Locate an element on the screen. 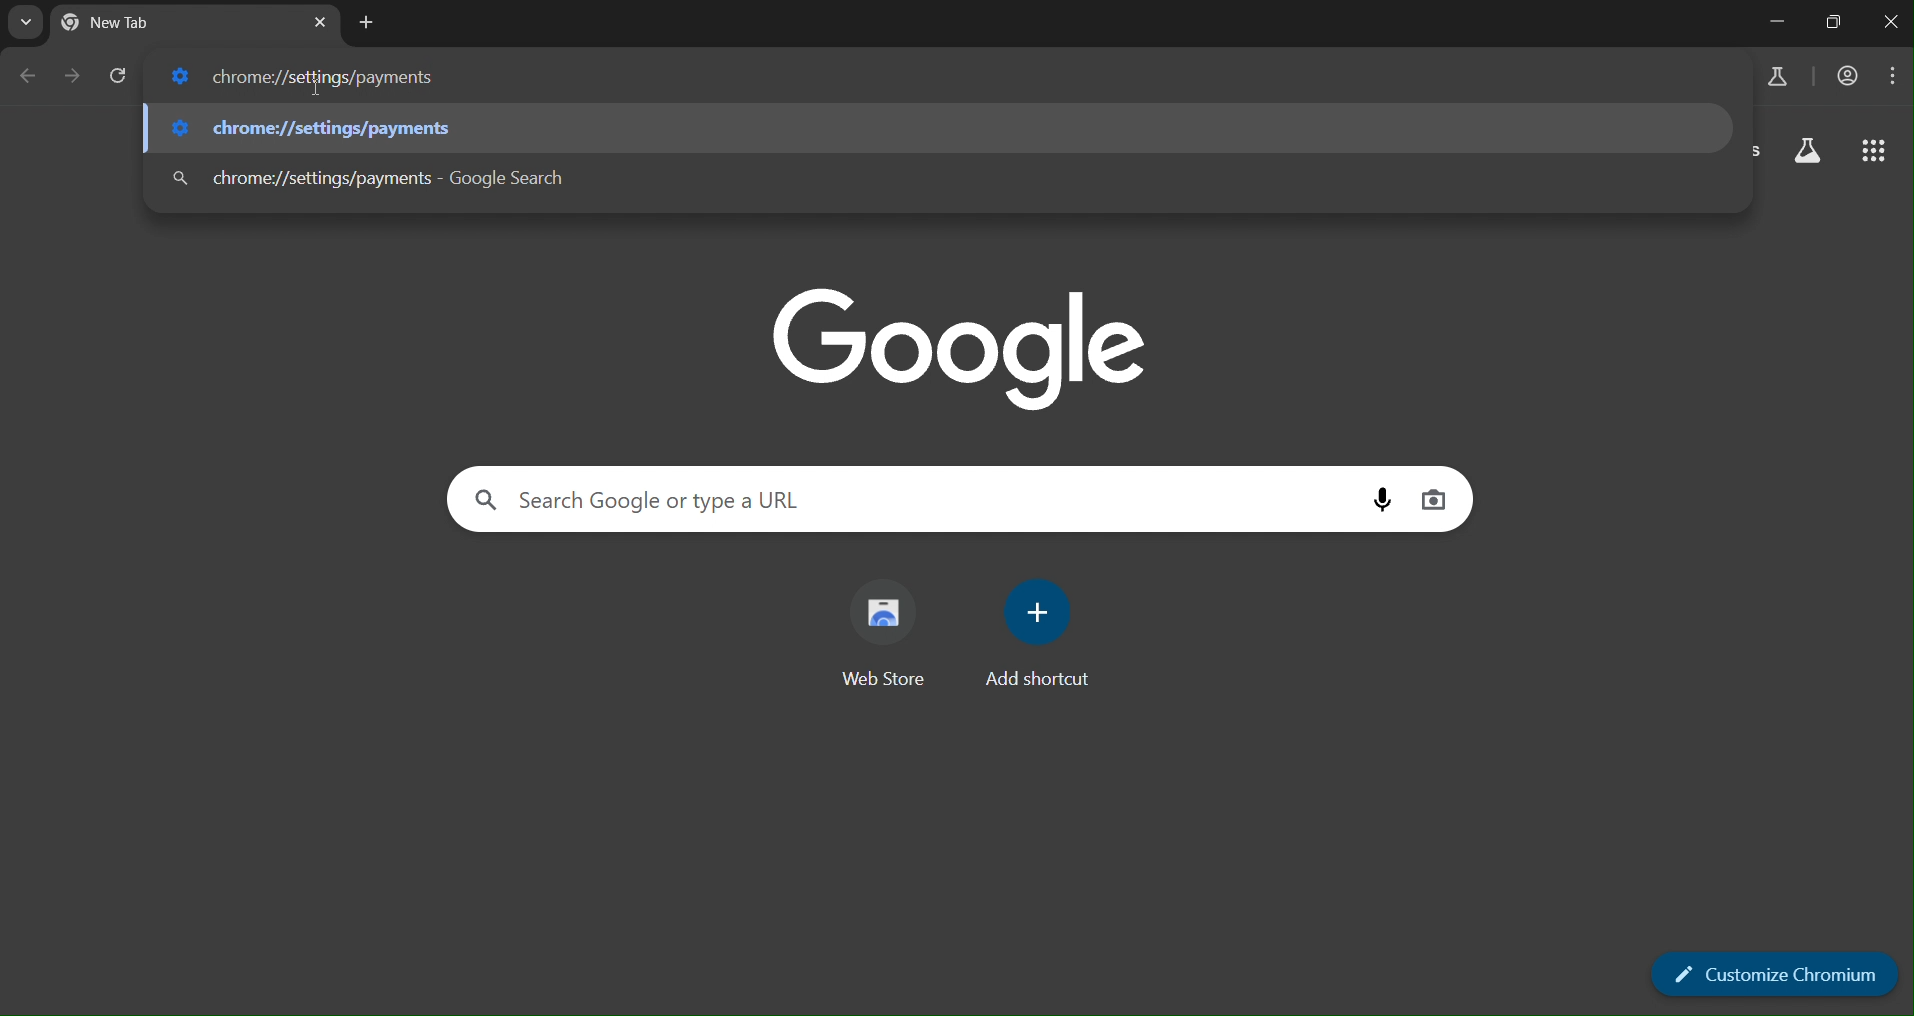 The image size is (1914, 1016). minimize is located at coordinates (1774, 22).